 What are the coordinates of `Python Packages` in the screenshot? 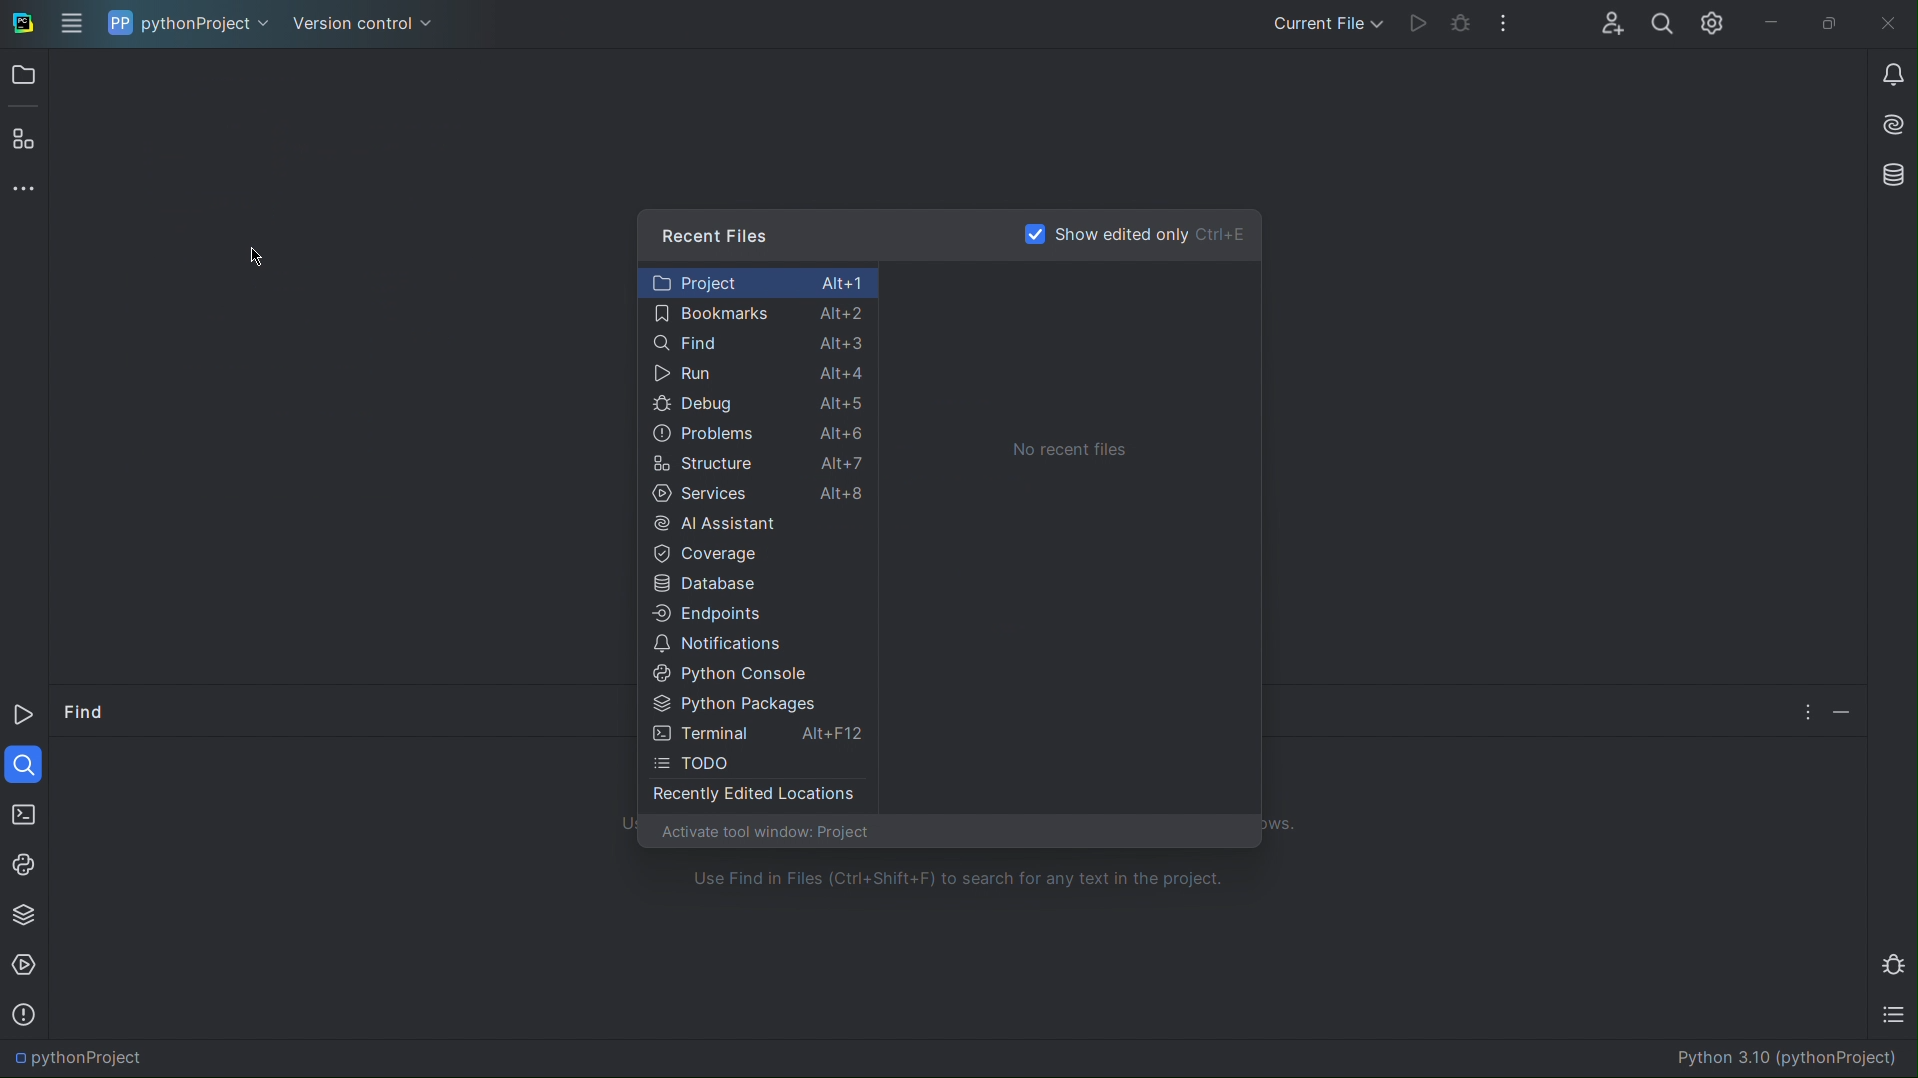 It's located at (23, 913).